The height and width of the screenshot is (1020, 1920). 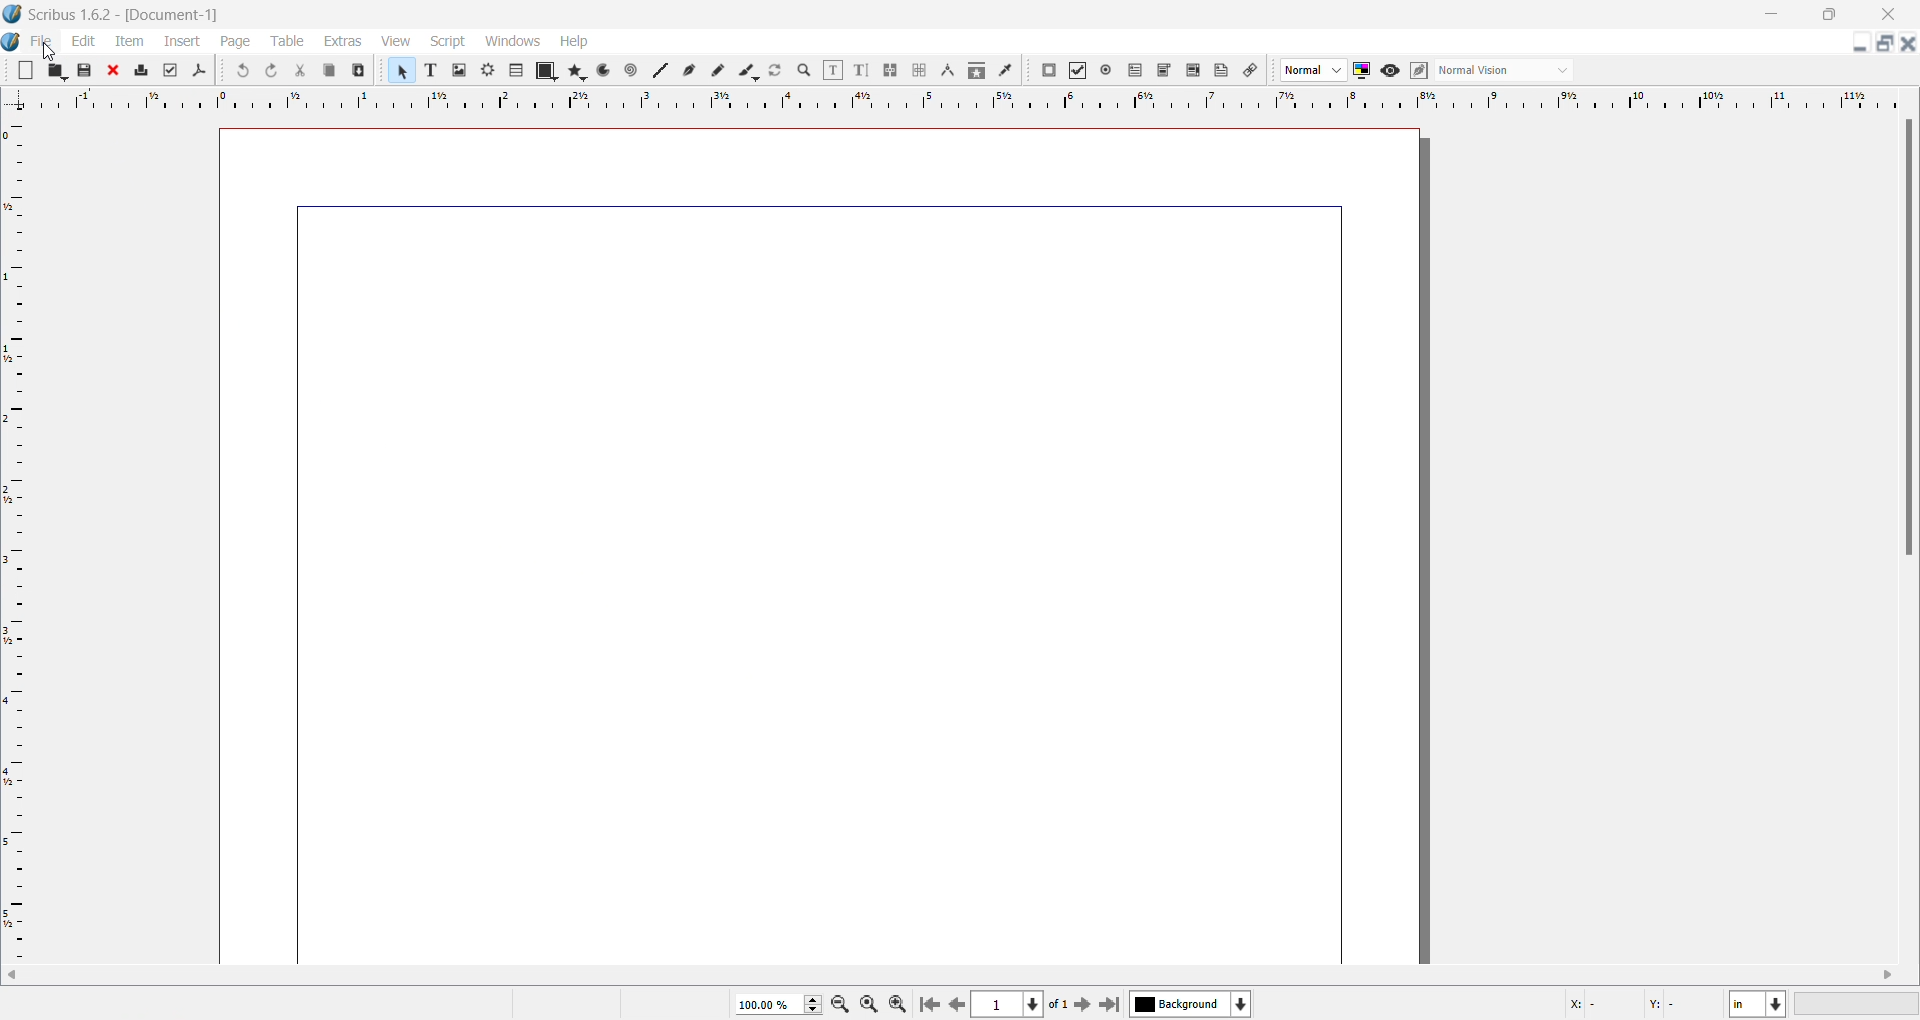 I want to click on icon, so click(x=1161, y=70).